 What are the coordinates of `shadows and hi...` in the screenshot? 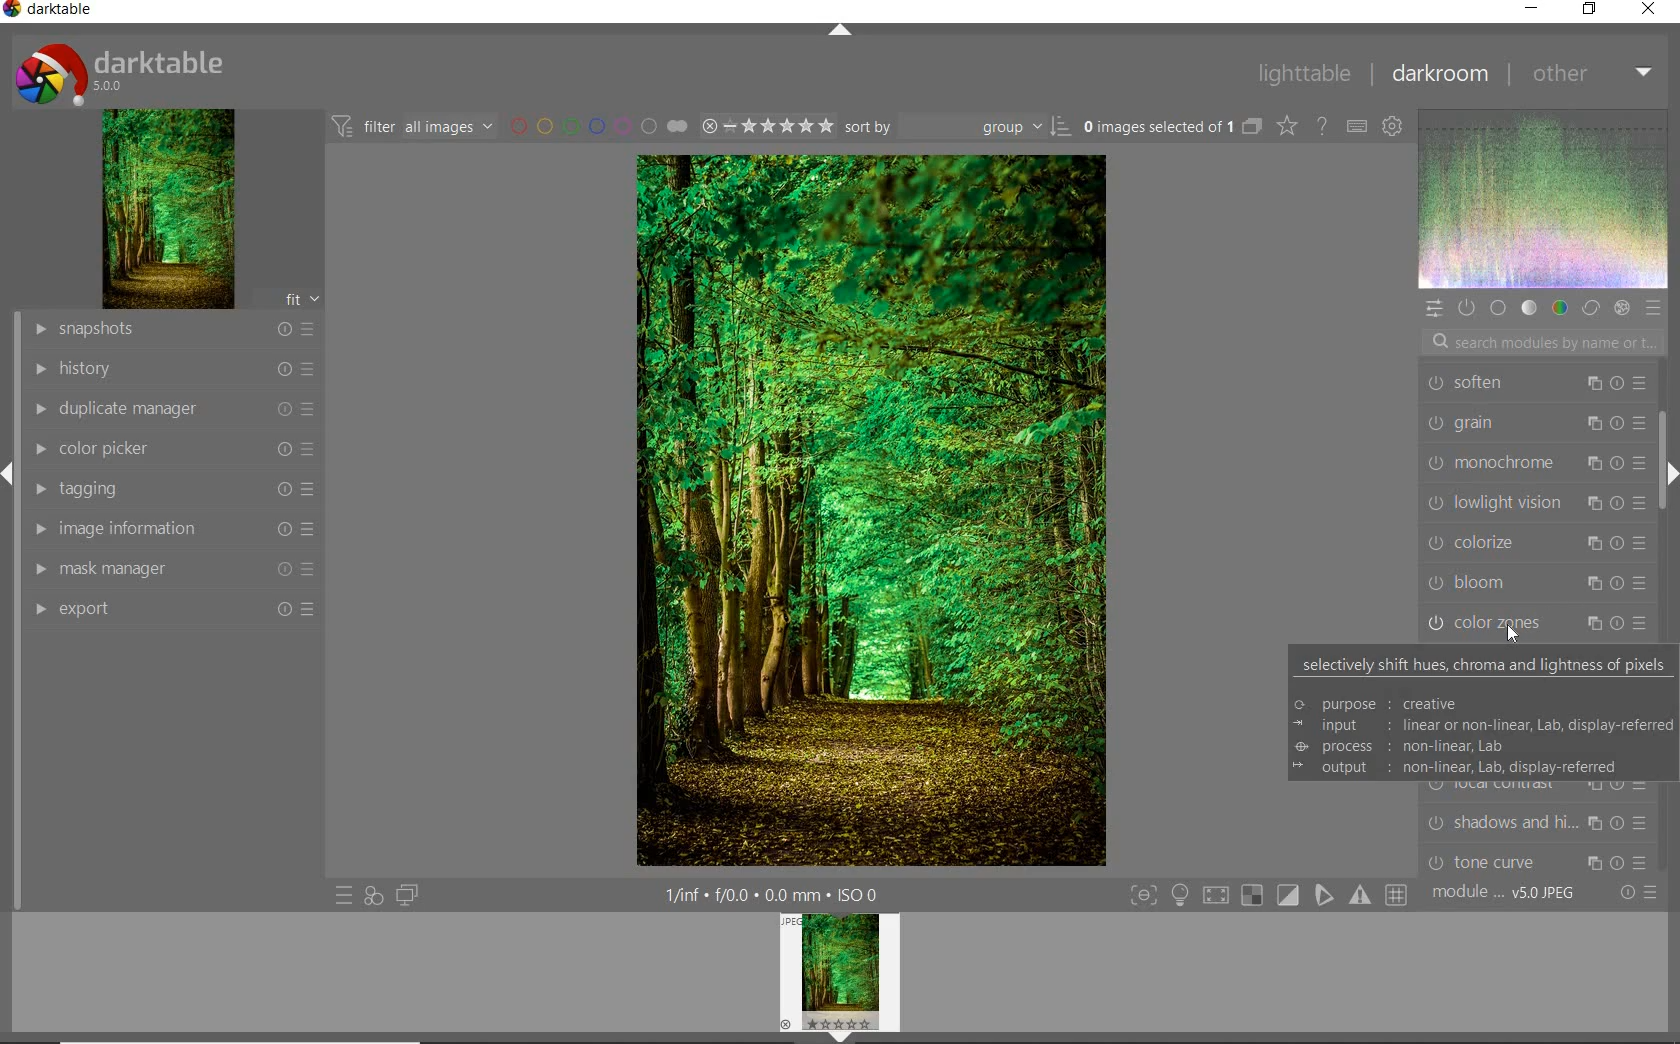 It's located at (1536, 822).